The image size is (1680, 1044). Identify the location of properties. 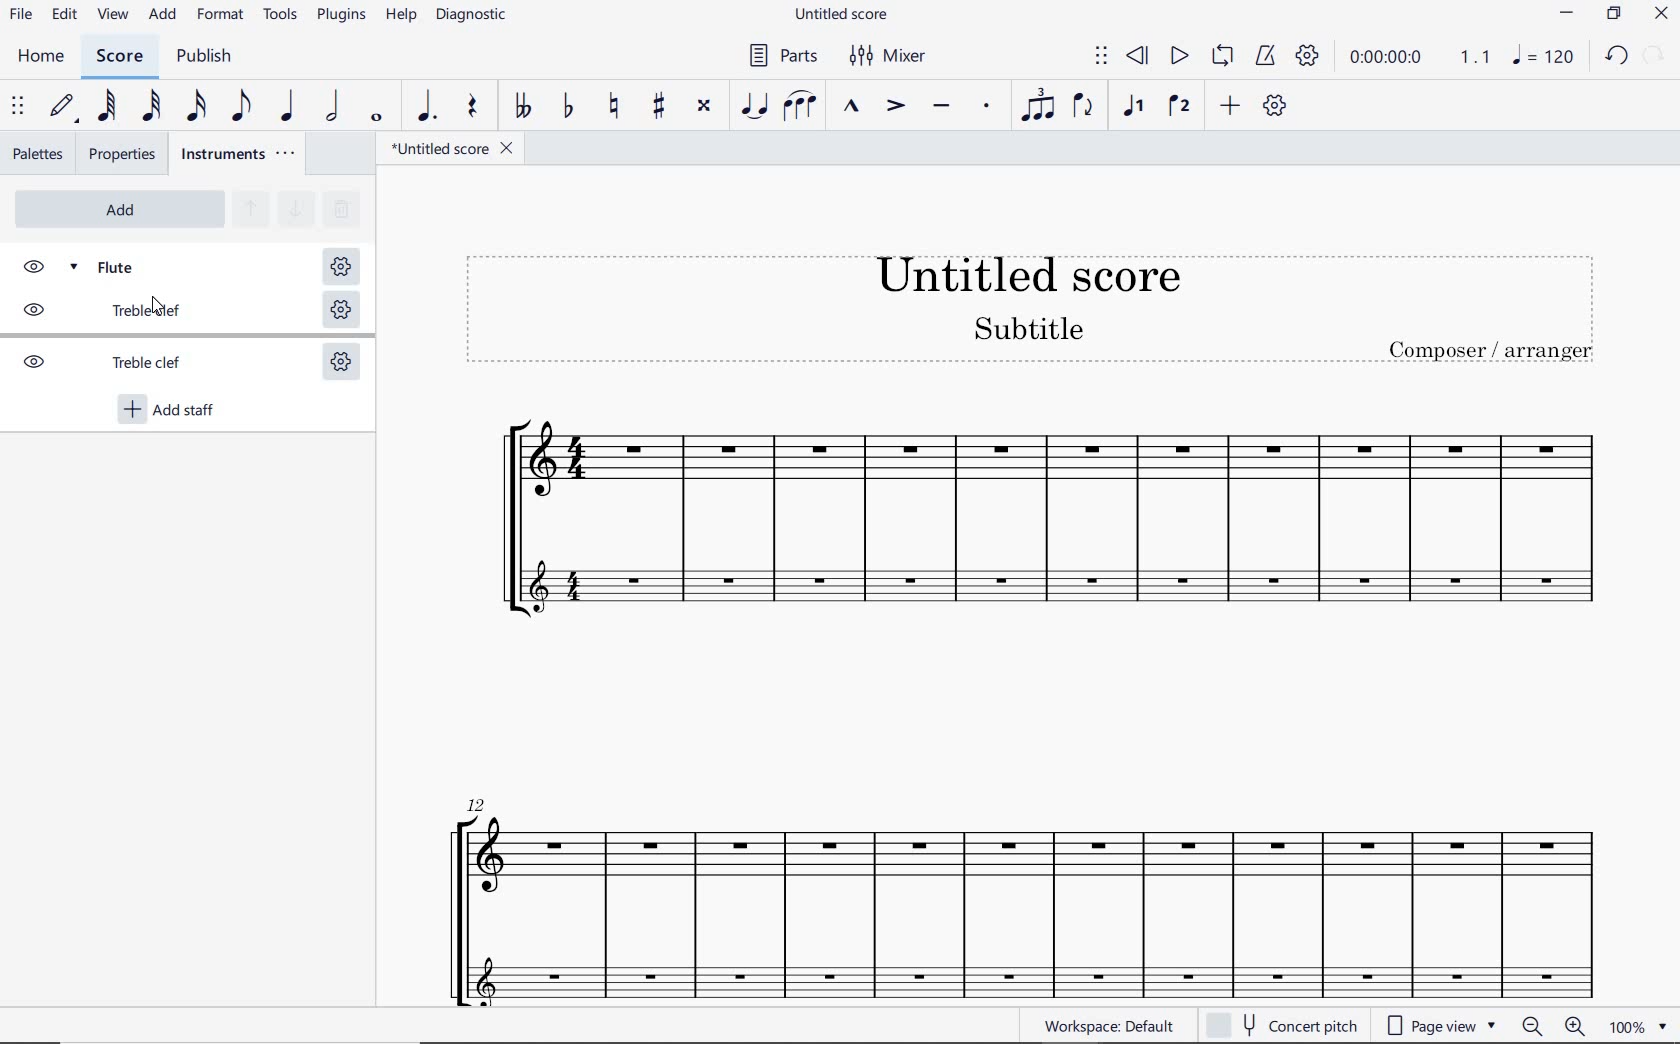
(121, 154).